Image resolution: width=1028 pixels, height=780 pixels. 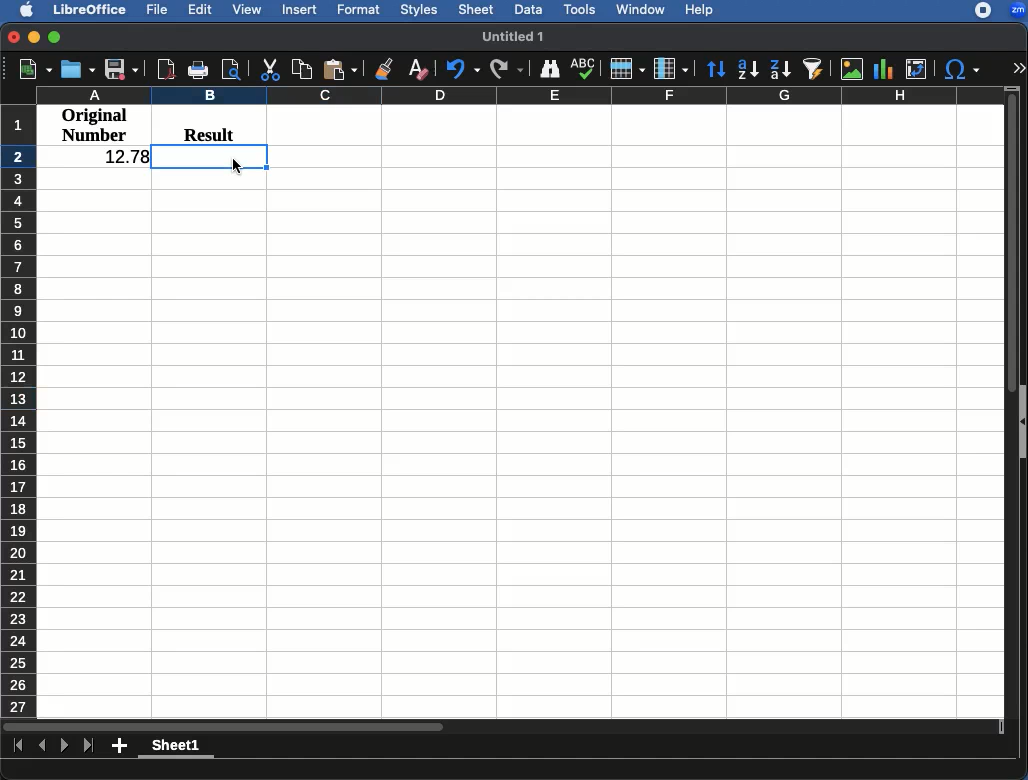 I want to click on File, so click(x=160, y=9).